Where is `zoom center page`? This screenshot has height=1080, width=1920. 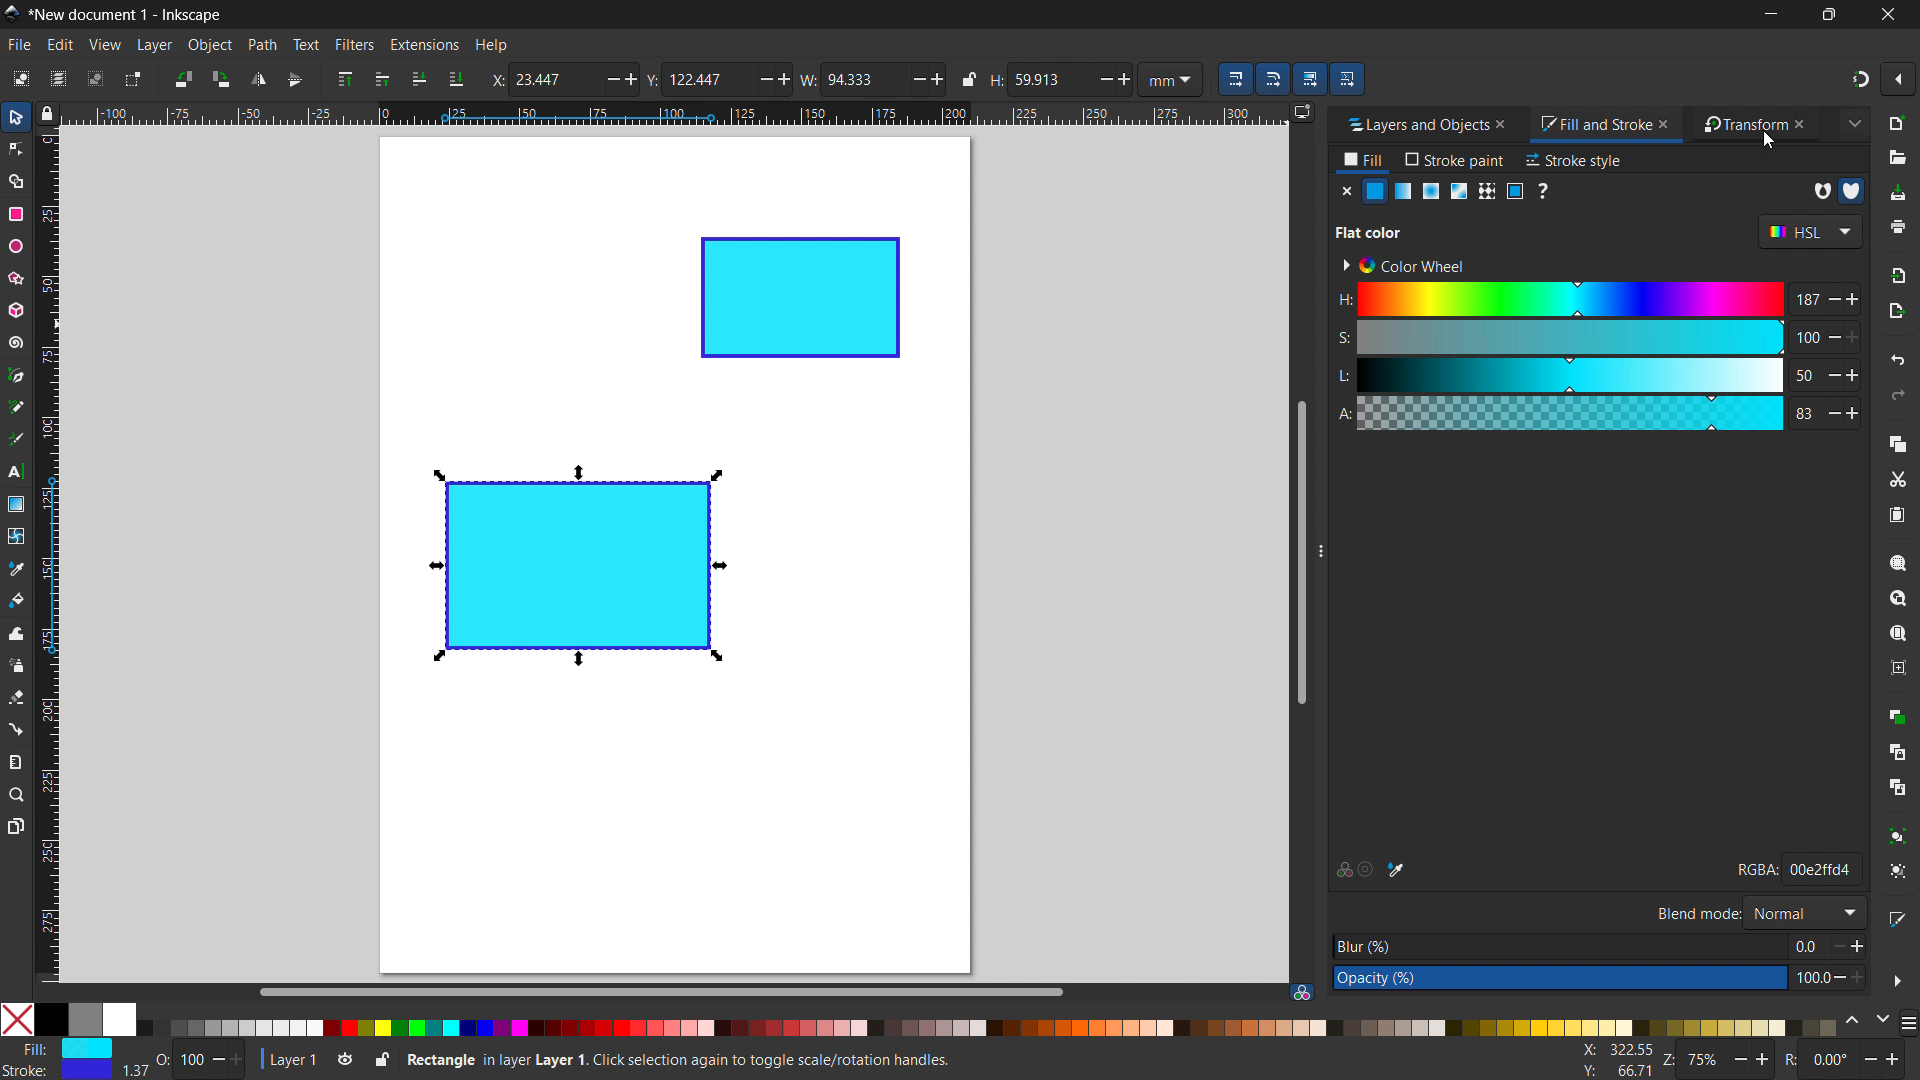
zoom center page is located at coordinates (1898, 668).